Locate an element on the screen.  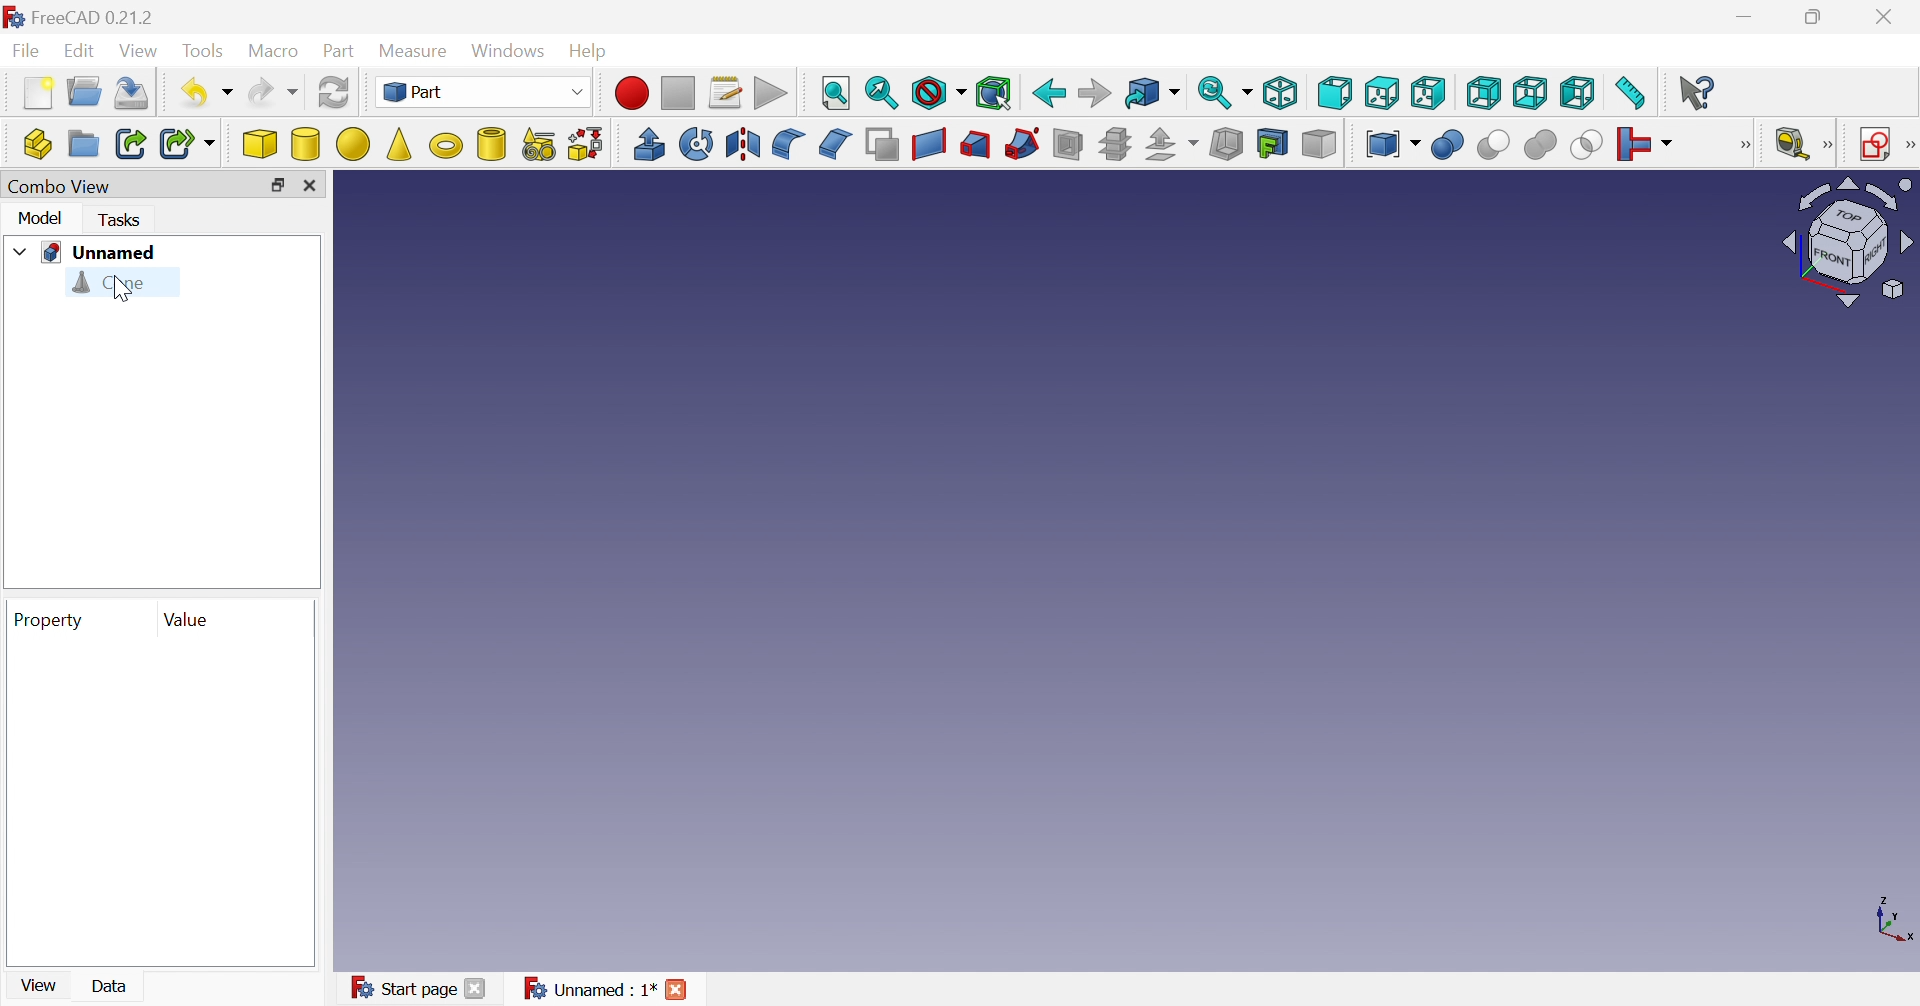
Sweep is located at coordinates (1022, 142).